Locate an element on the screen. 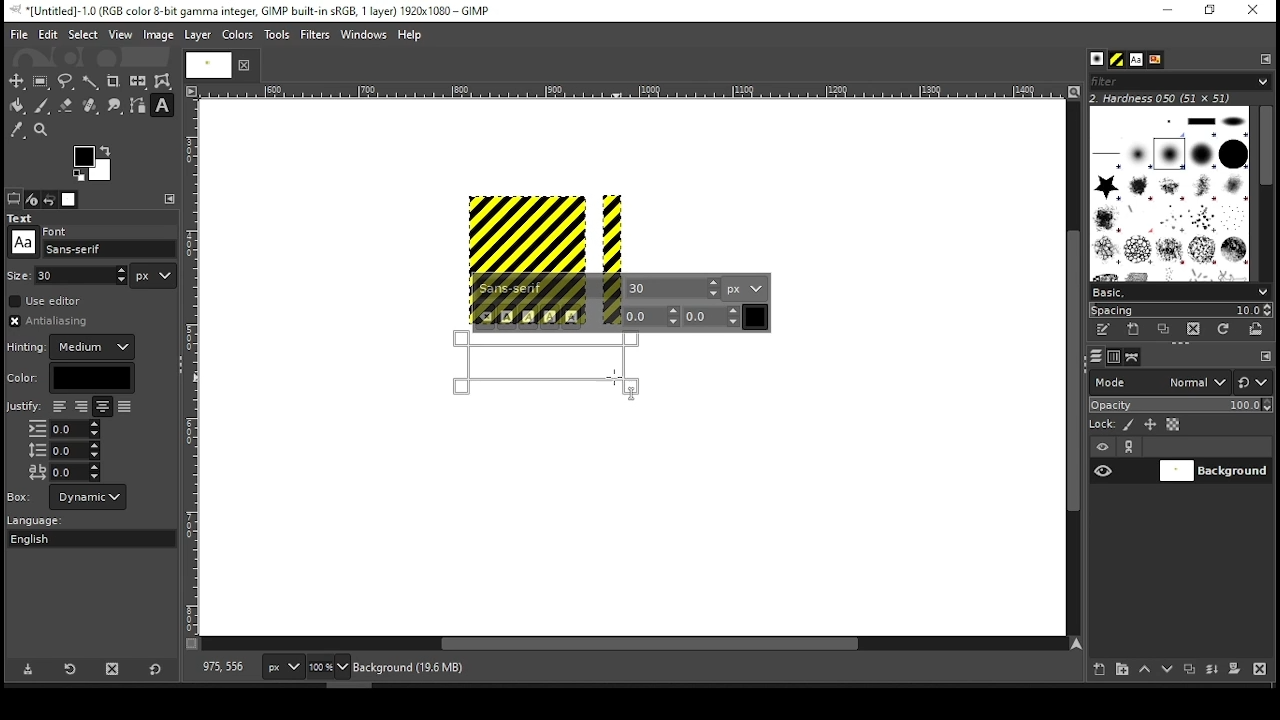 The height and width of the screenshot is (720, 1280). select brush preset is located at coordinates (1182, 291).